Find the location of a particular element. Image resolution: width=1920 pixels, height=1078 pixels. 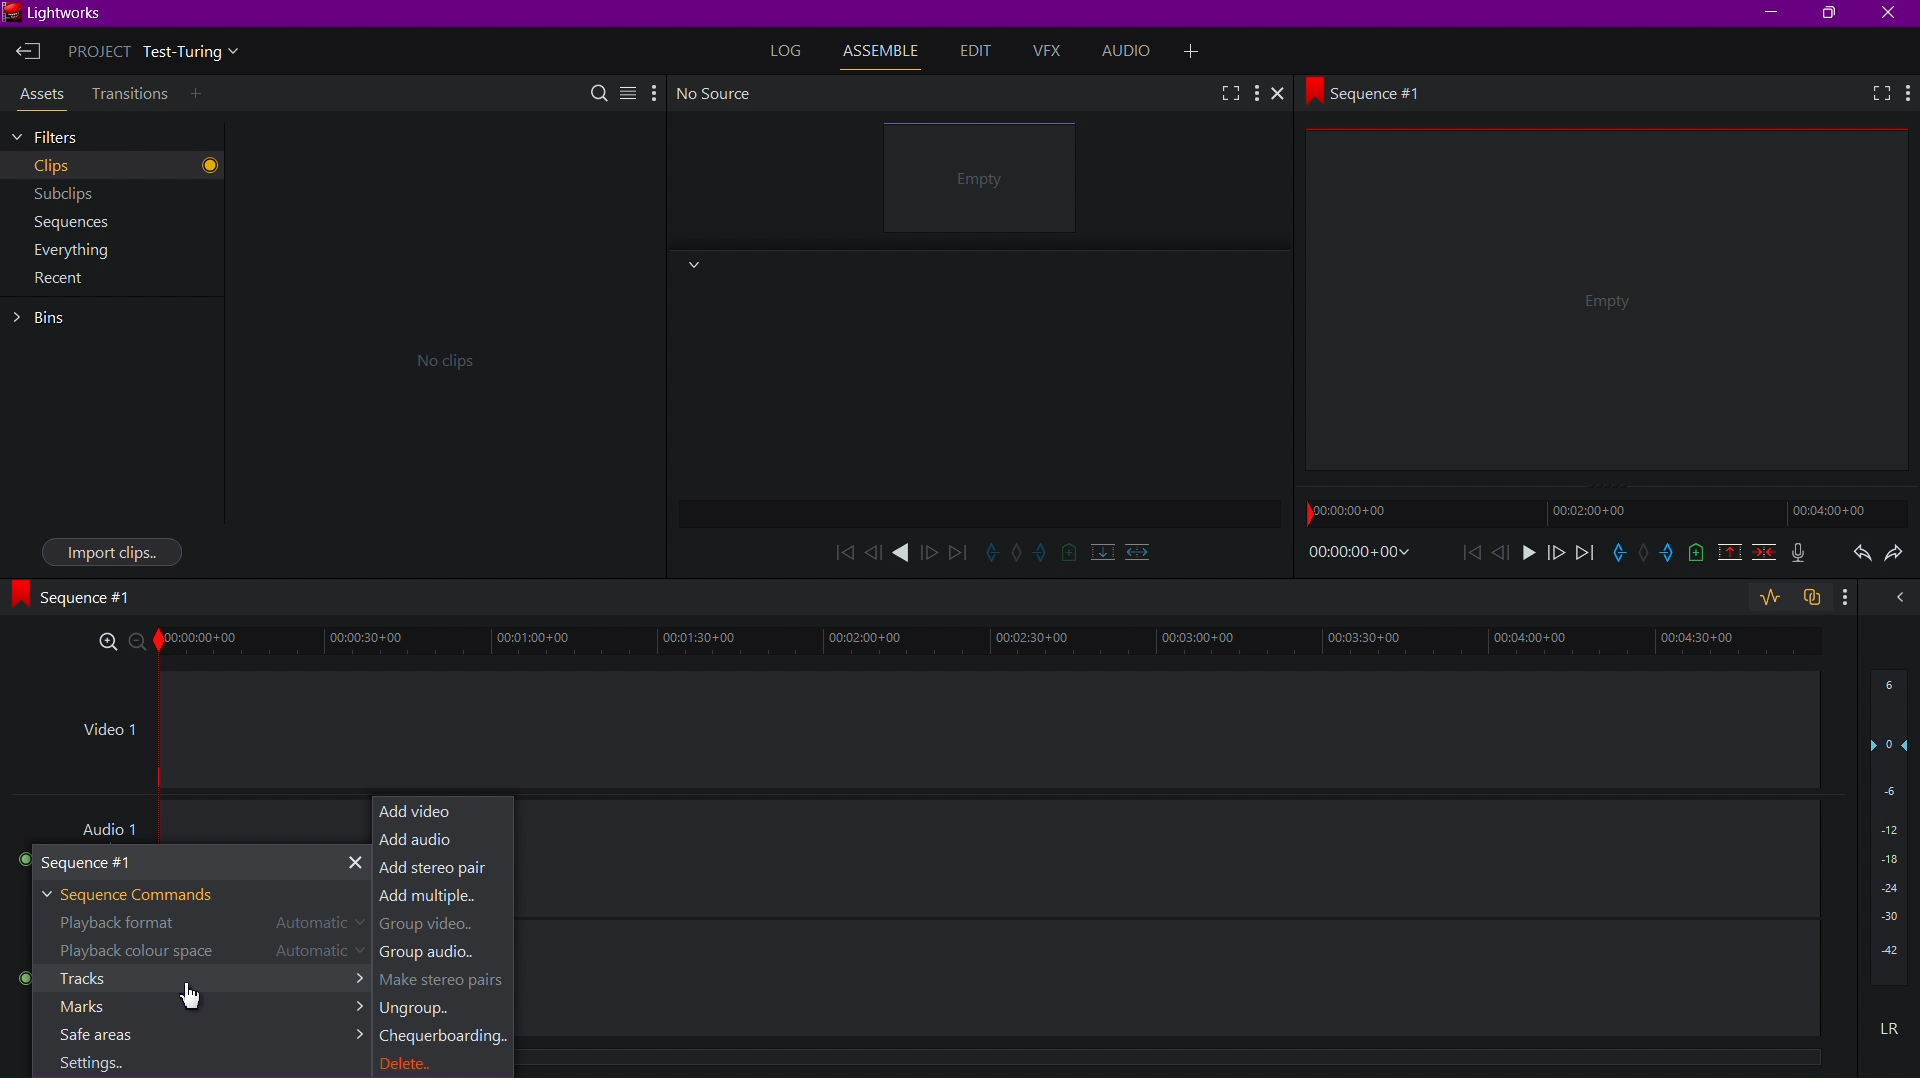

Fullscreen is located at coordinates (1228, 92).